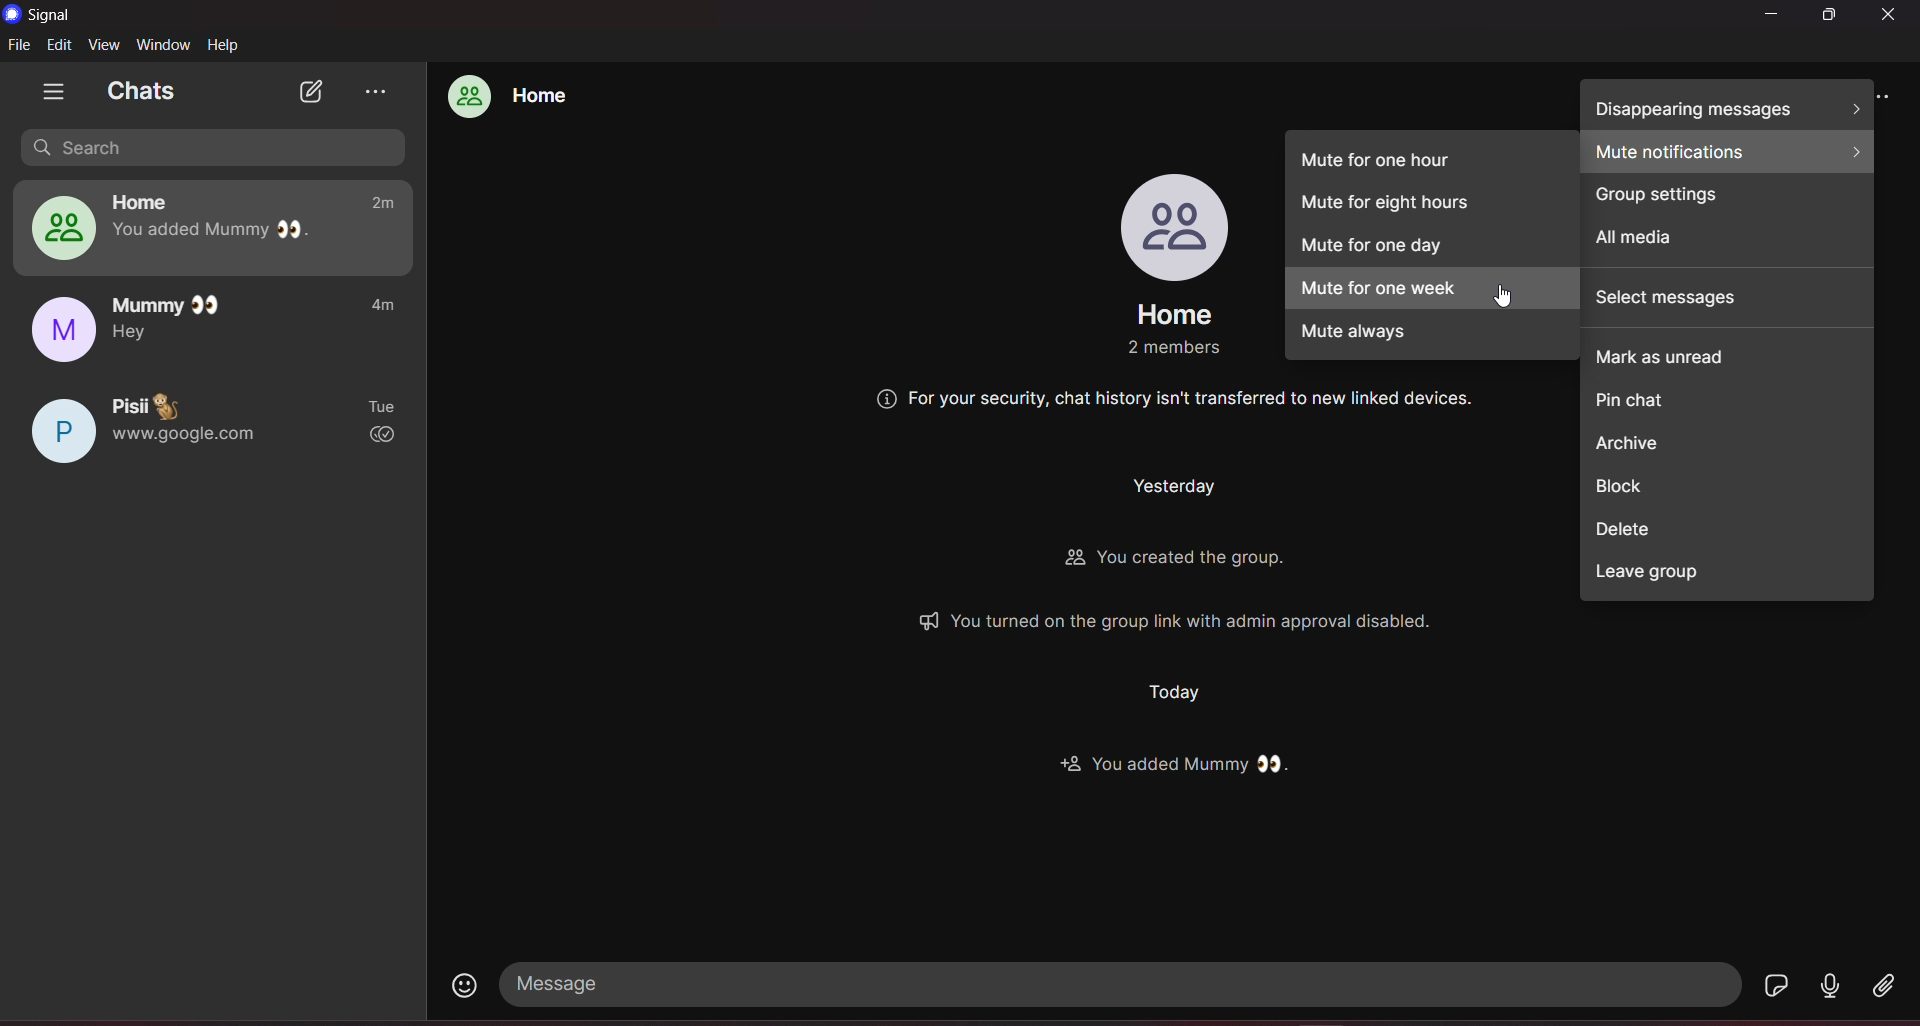 The image size is (1920, 1026). Describe the element at coordinates (60, 43) in the screenshot. I see `edit` at that location.